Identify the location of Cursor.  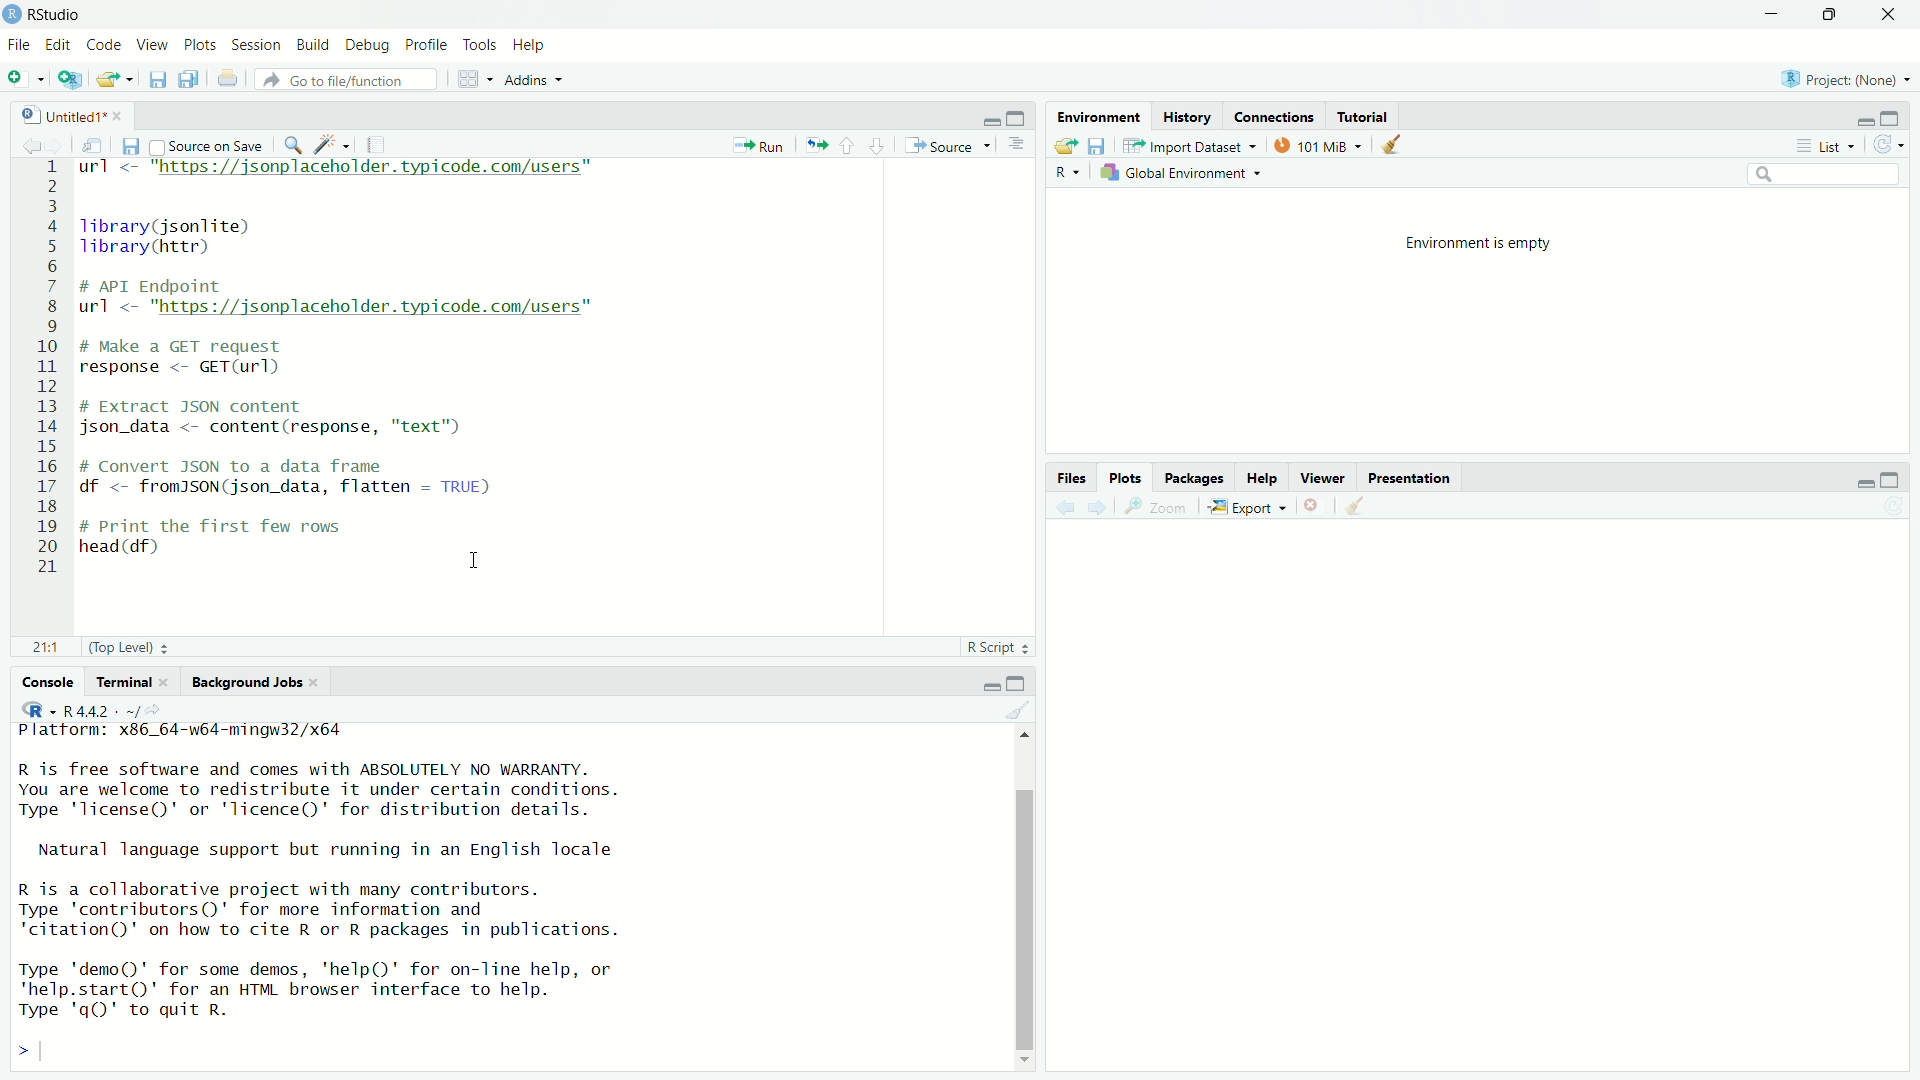
(478, 559).